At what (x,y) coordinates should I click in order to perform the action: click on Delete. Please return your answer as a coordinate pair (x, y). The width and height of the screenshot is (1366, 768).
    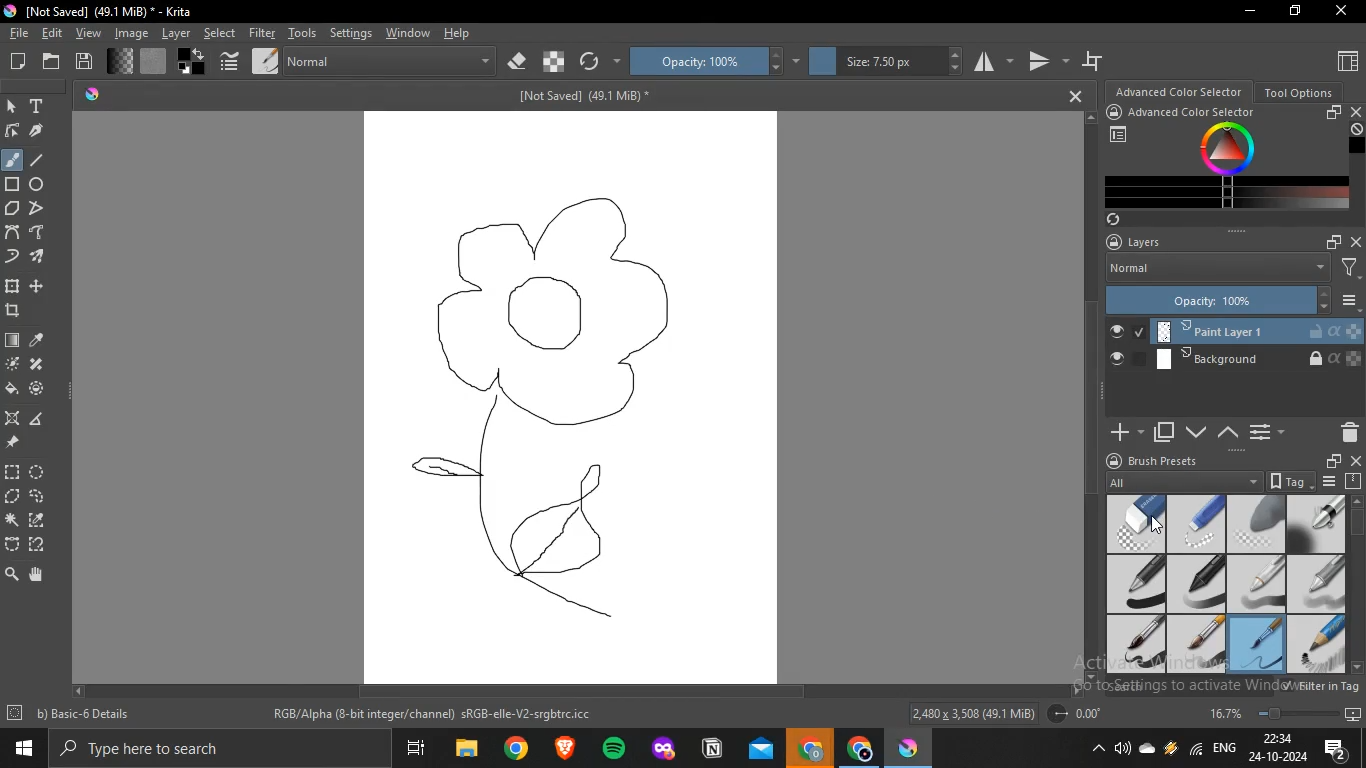
    Looking at the image, I should click on (1345, 433).